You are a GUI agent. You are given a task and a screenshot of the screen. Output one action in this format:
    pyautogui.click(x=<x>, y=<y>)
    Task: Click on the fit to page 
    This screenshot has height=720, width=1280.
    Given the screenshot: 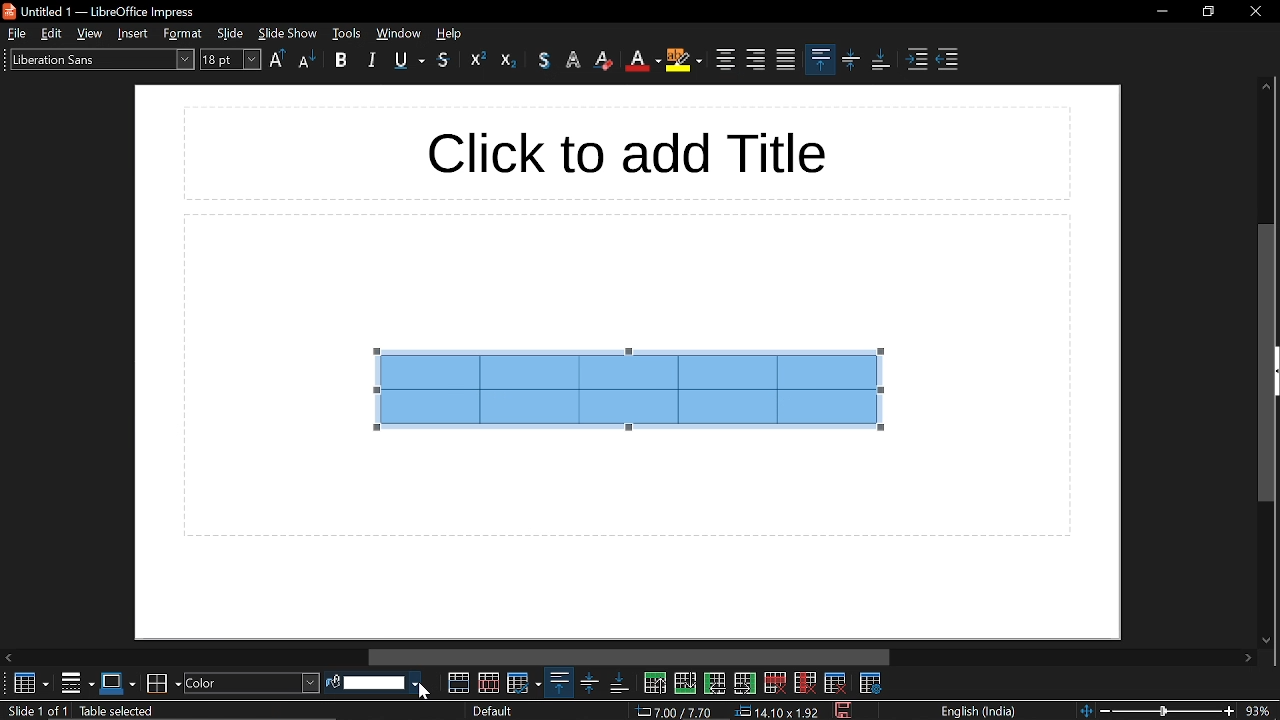 What is the action you would take?
    pyautogui.click(x=1086, y=709)
    